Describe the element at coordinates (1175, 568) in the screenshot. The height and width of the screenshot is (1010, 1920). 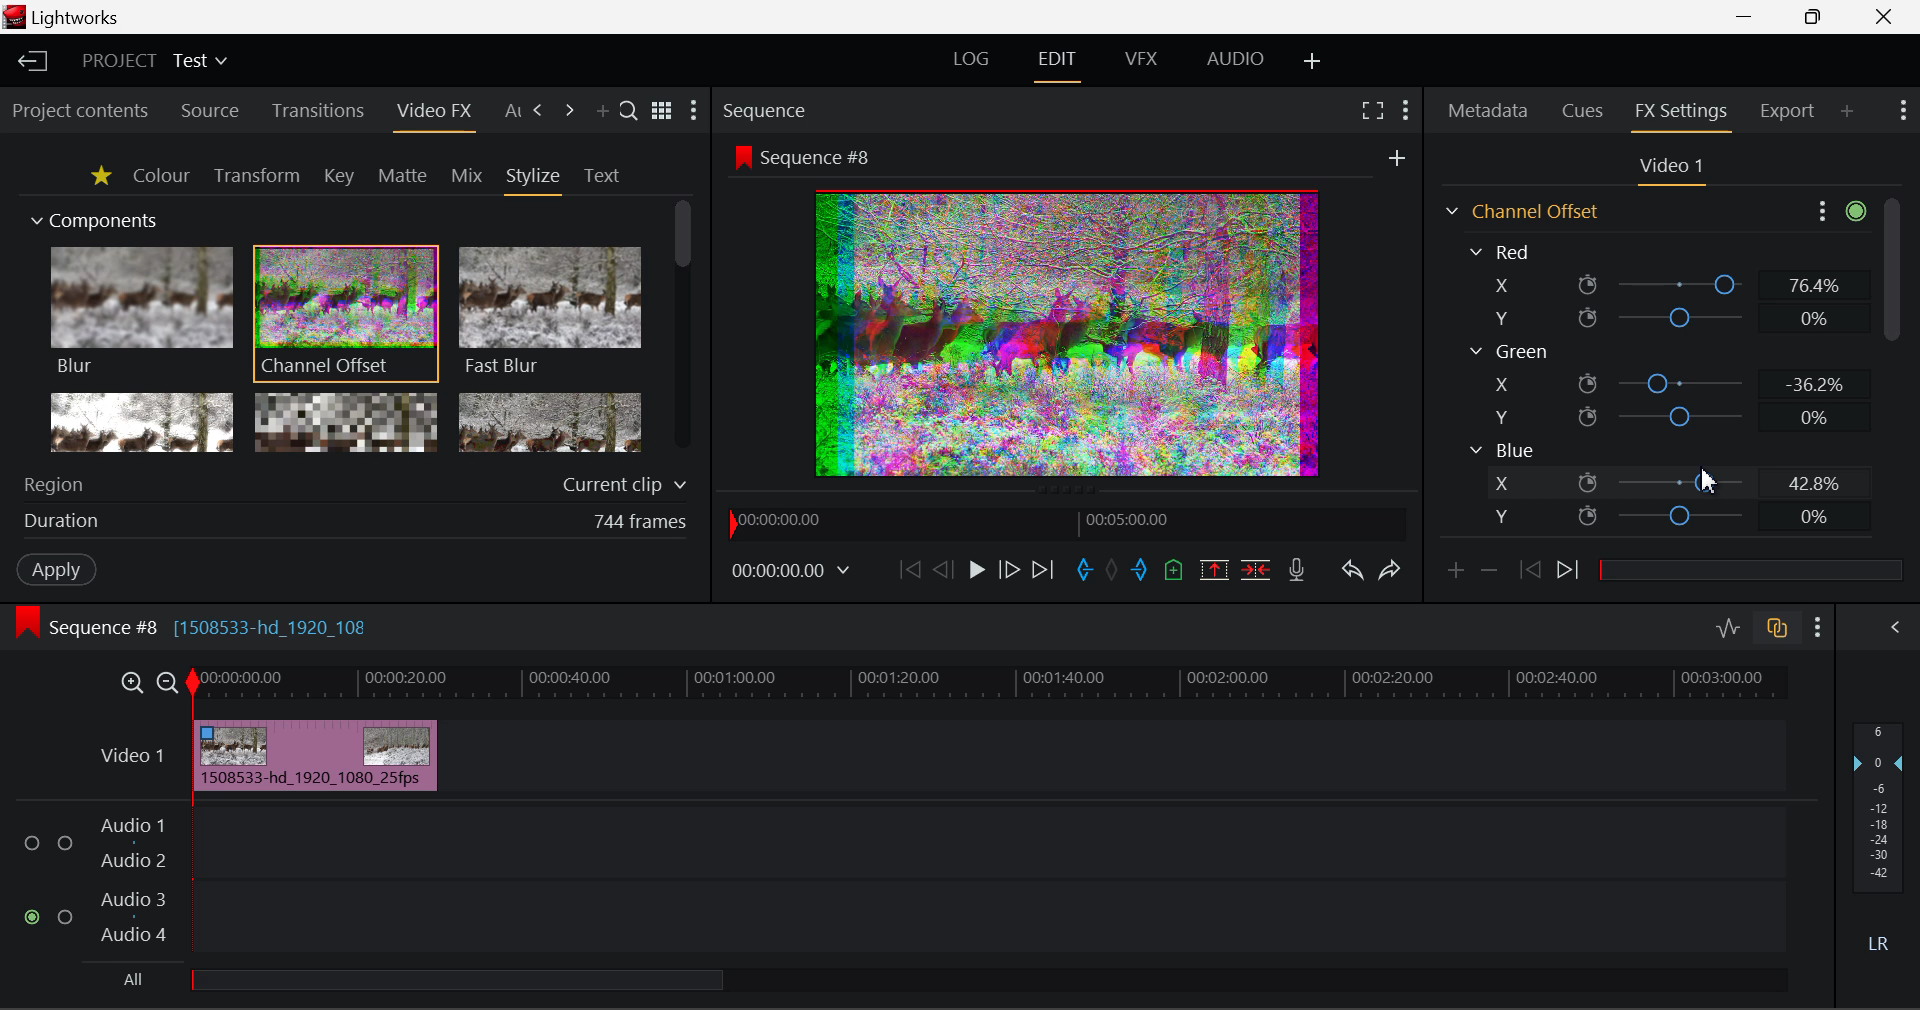
I see `Mark Cue` at that location.